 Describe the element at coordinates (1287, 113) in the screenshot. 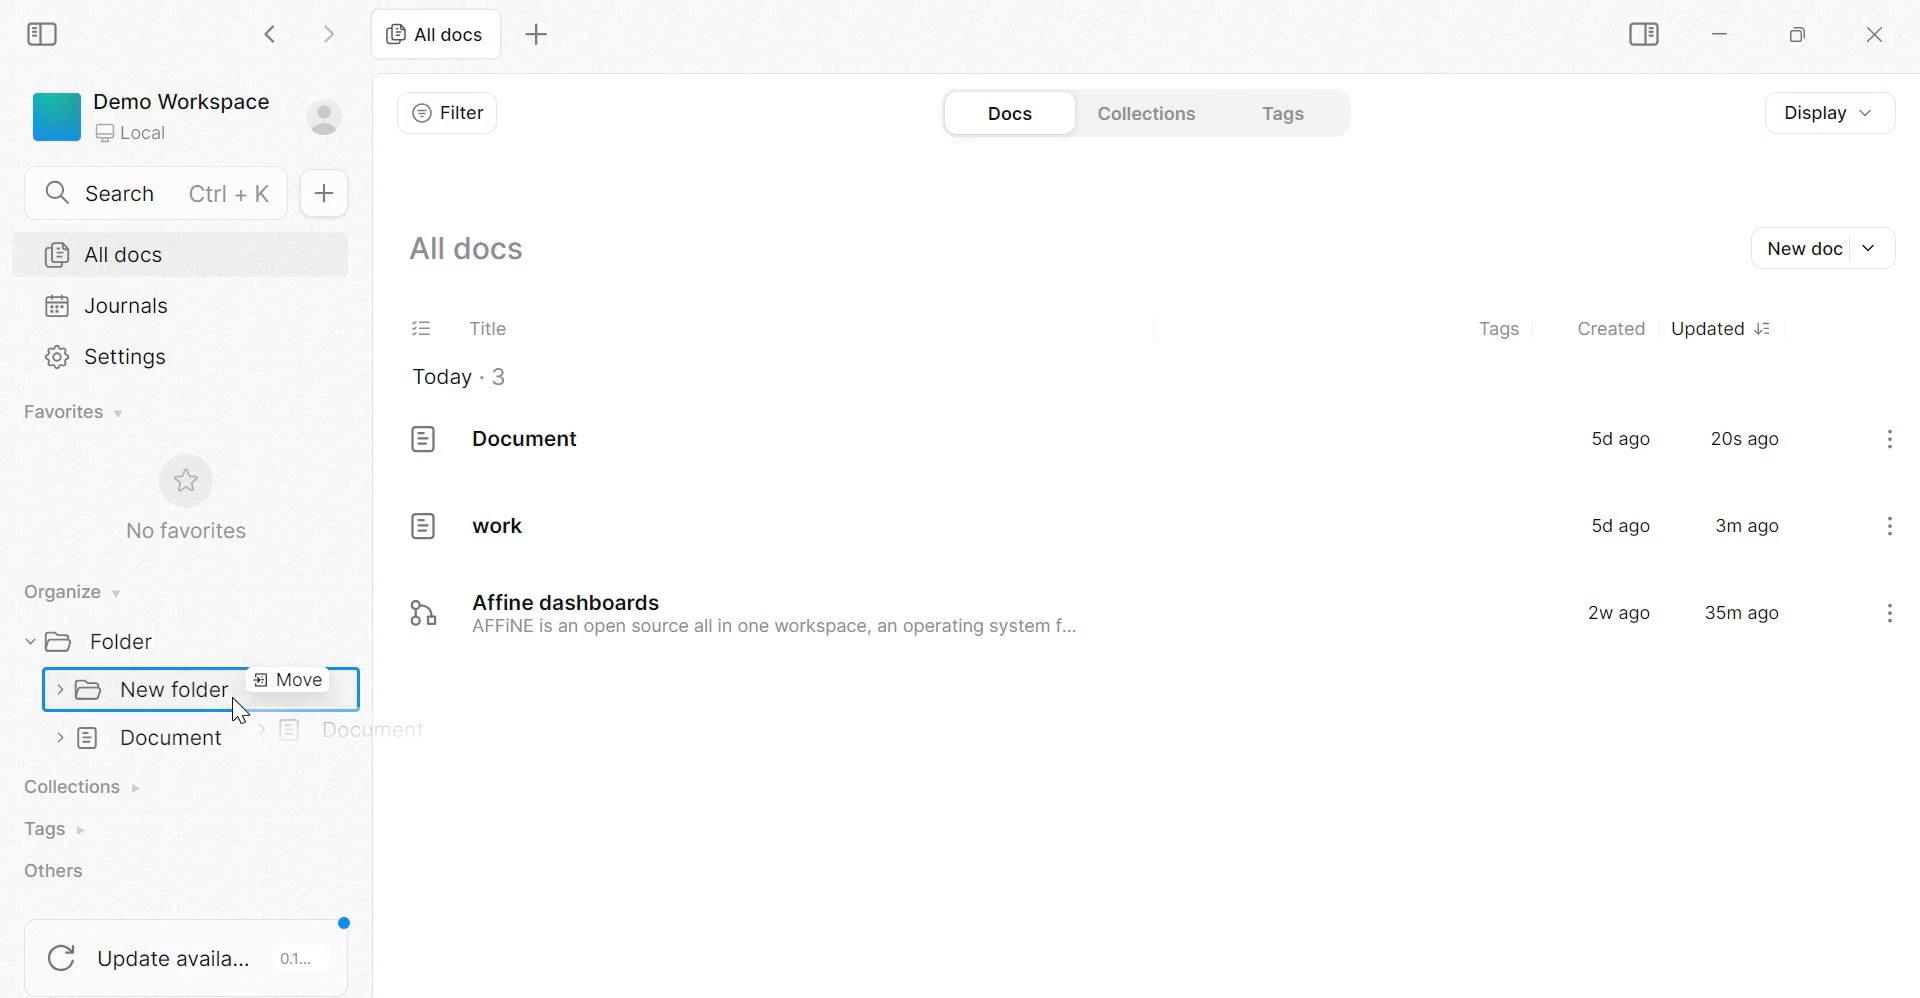

I see `Tags` at that location.